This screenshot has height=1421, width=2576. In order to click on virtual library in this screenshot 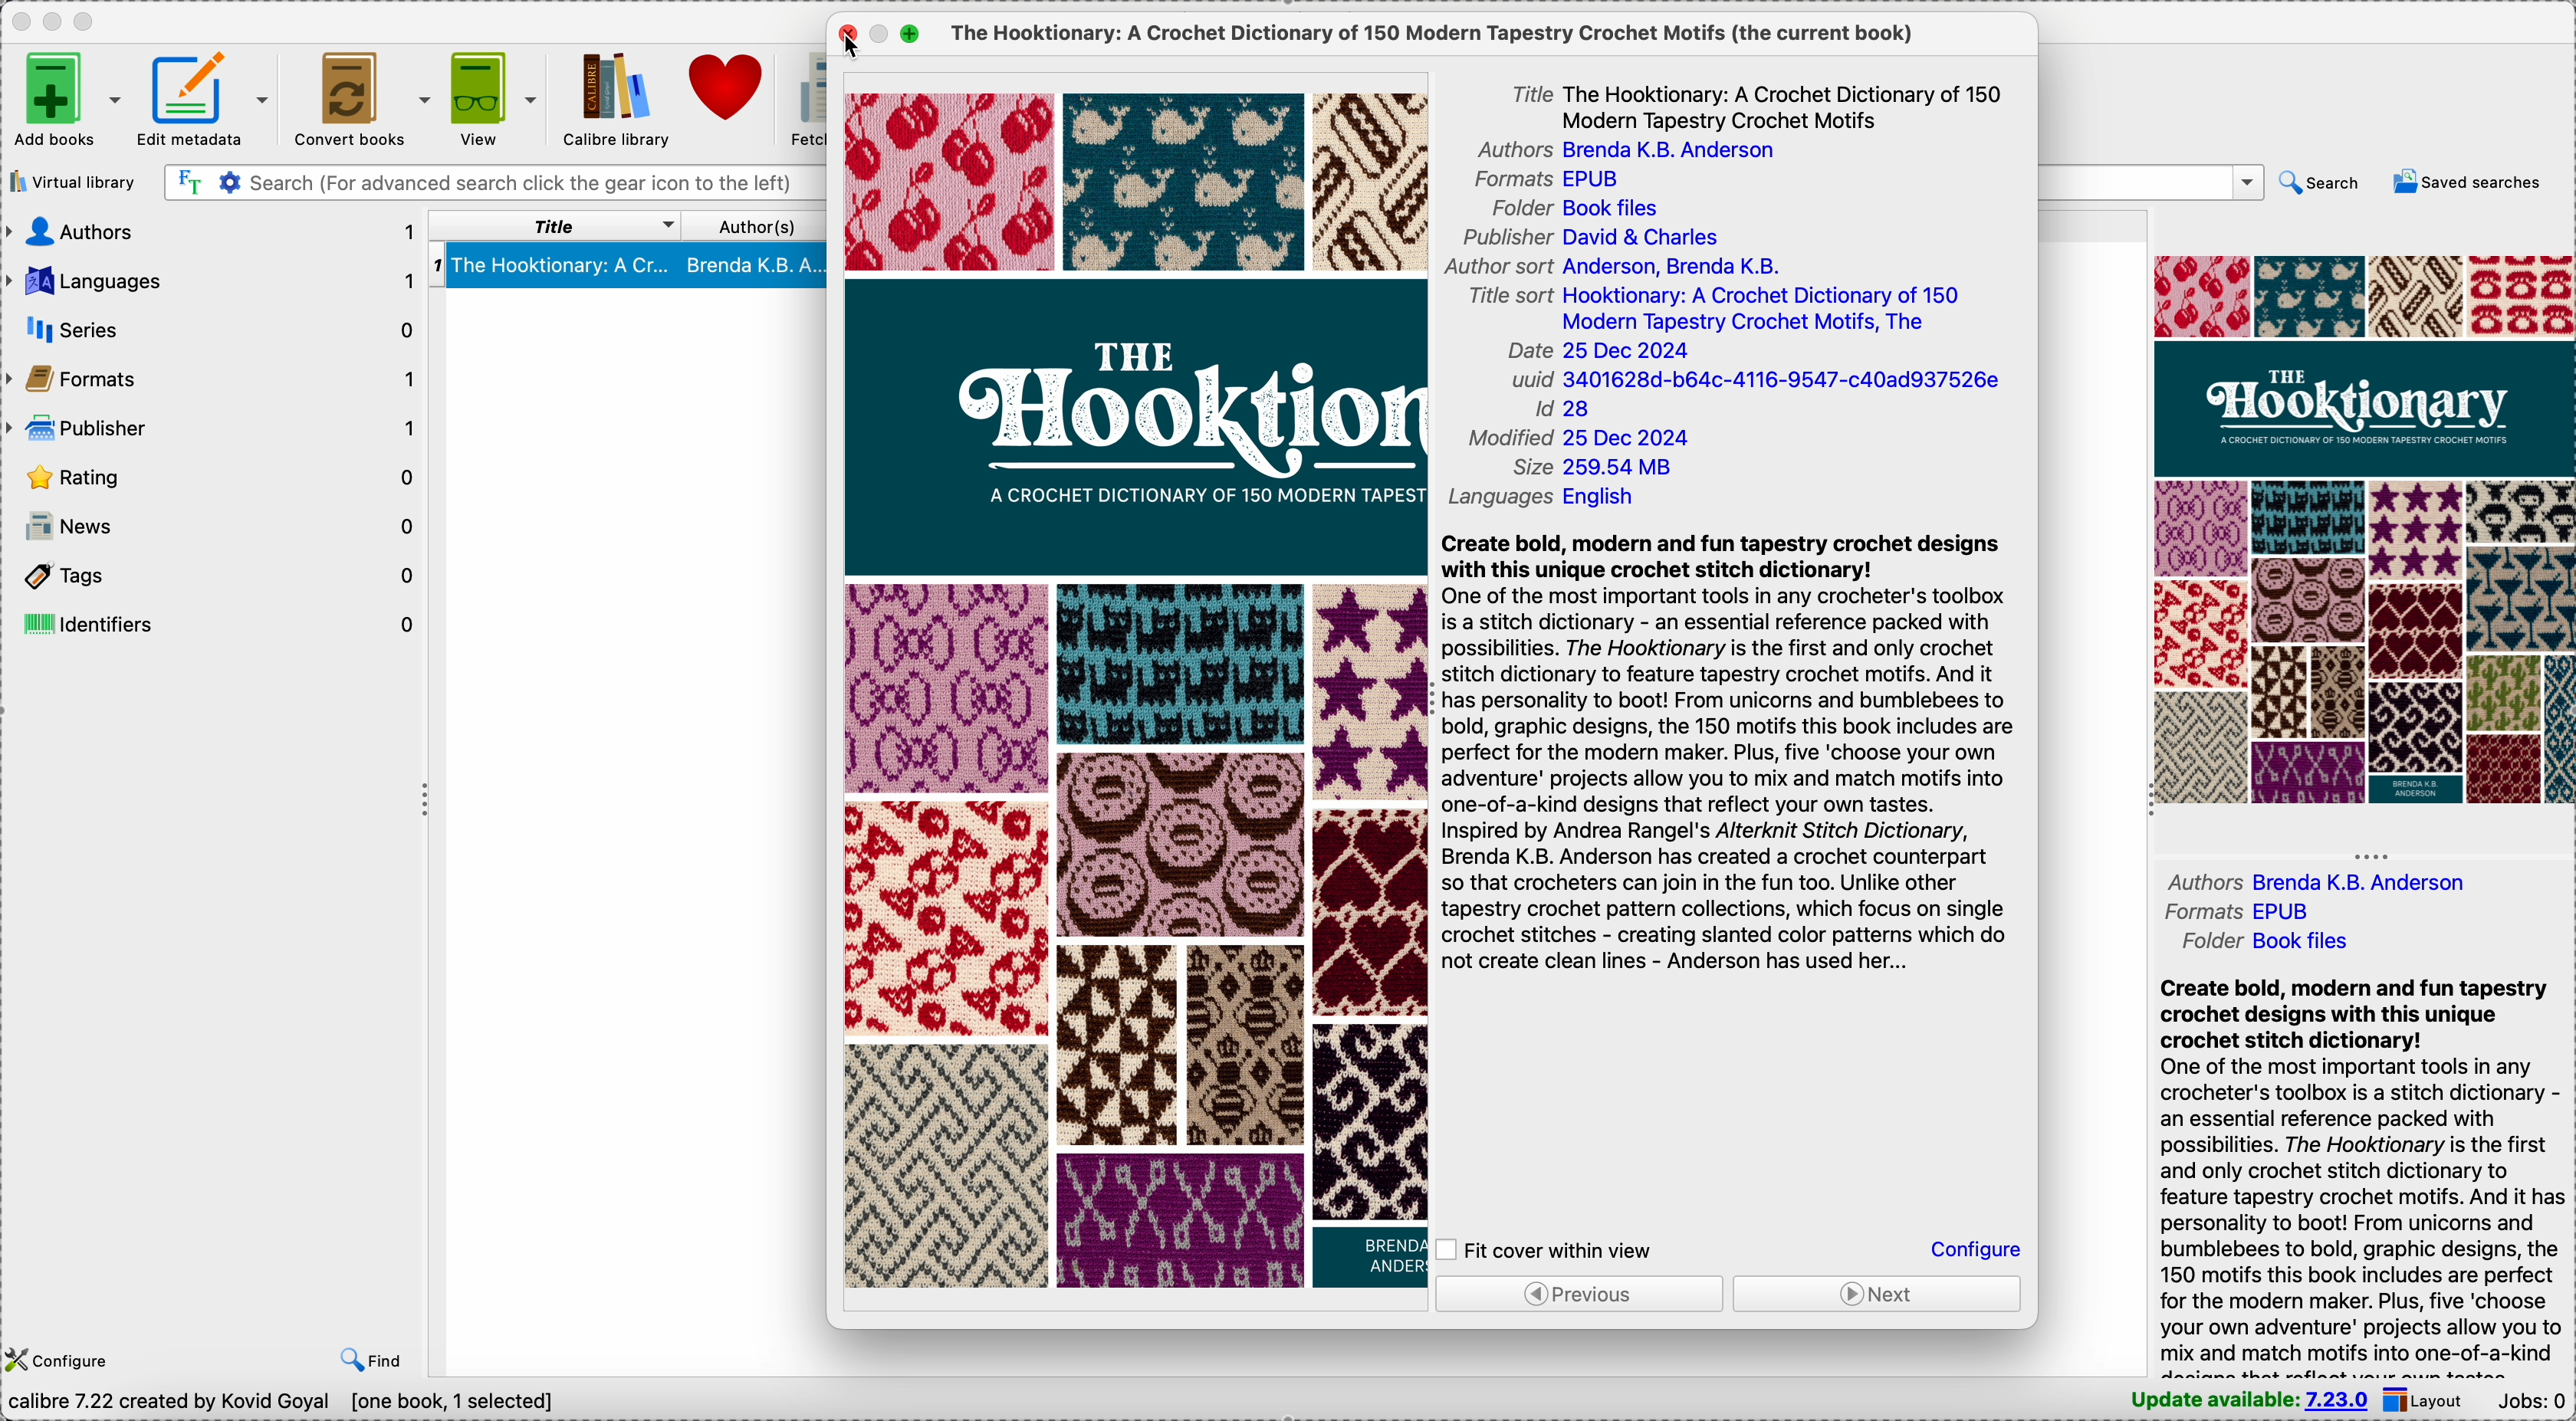, I will do `click(72, 183)`.